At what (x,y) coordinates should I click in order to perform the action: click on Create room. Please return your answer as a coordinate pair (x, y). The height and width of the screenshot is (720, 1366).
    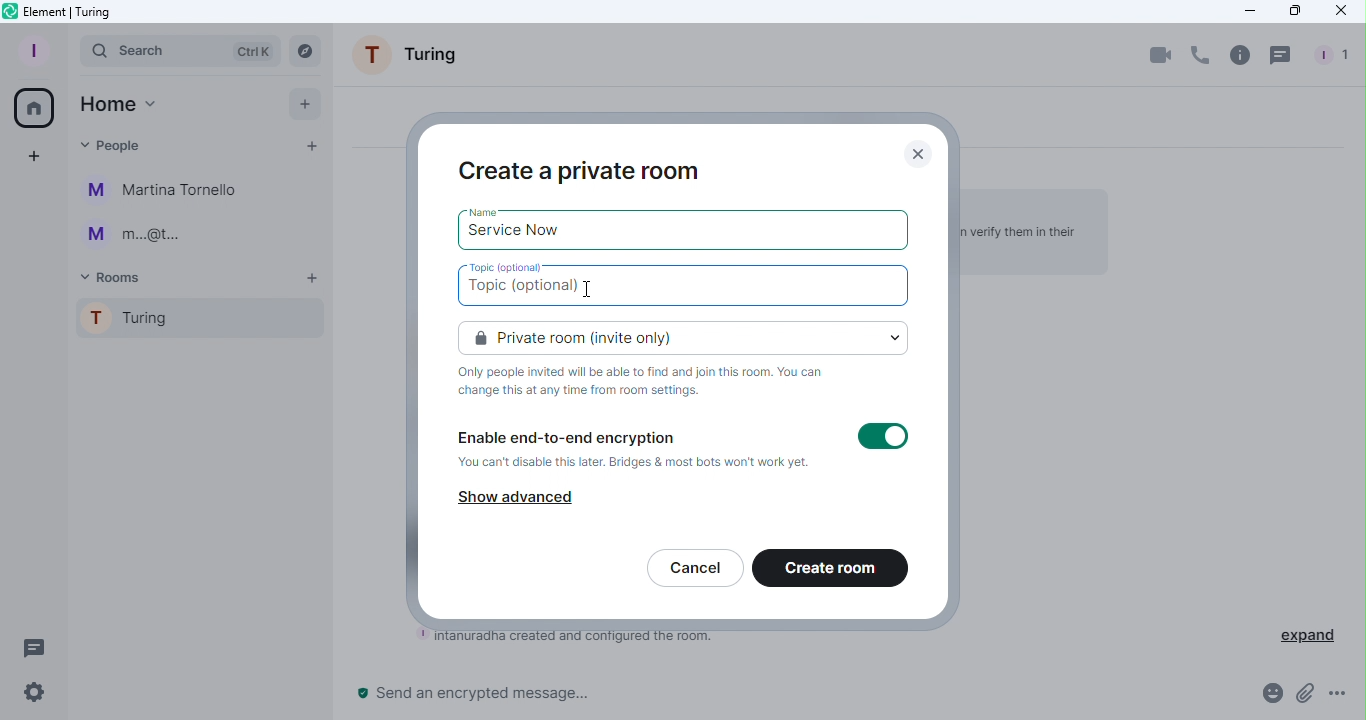
    Looking at the image, I should click on (832, 570).